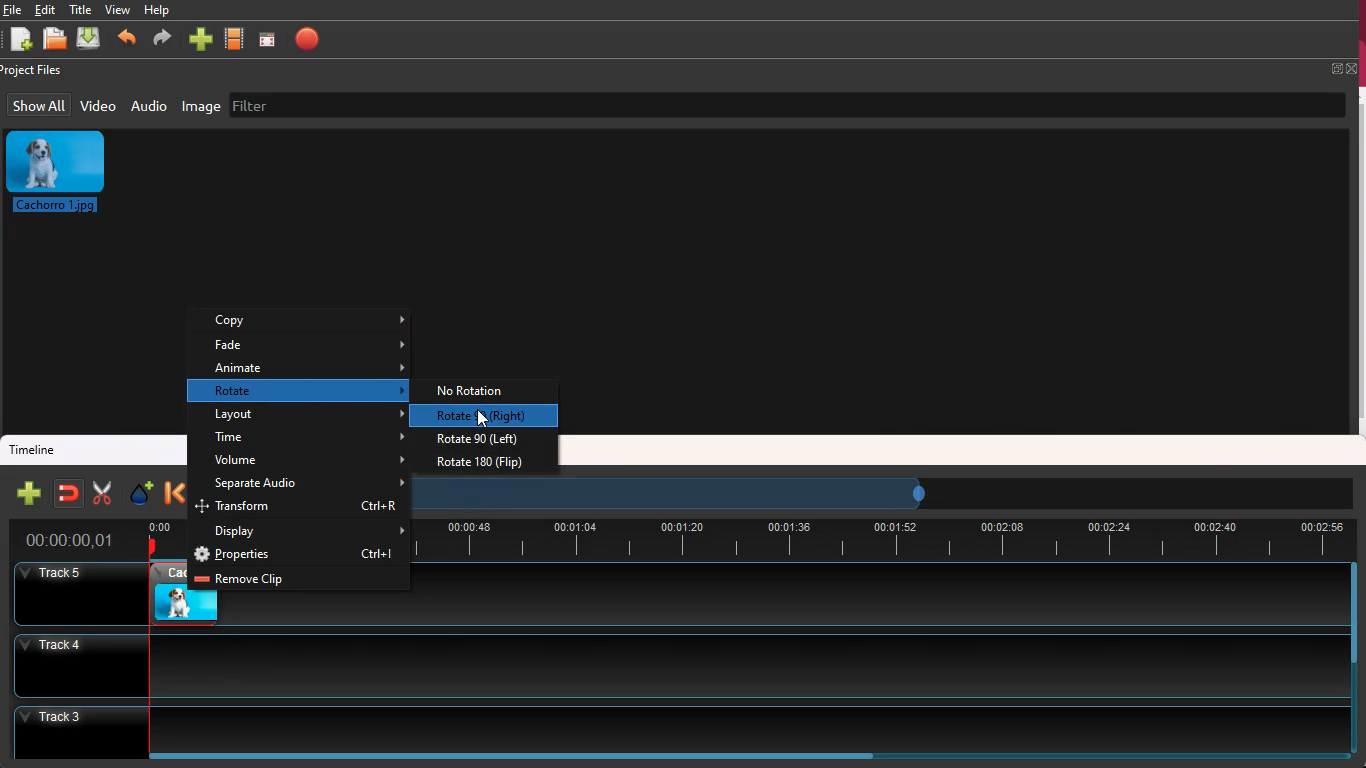 This screenshot has width=1366, height=768. What do you see at coordinates (200, 39) in the screenshot?
I see `more` at bounding box center [200, 39].